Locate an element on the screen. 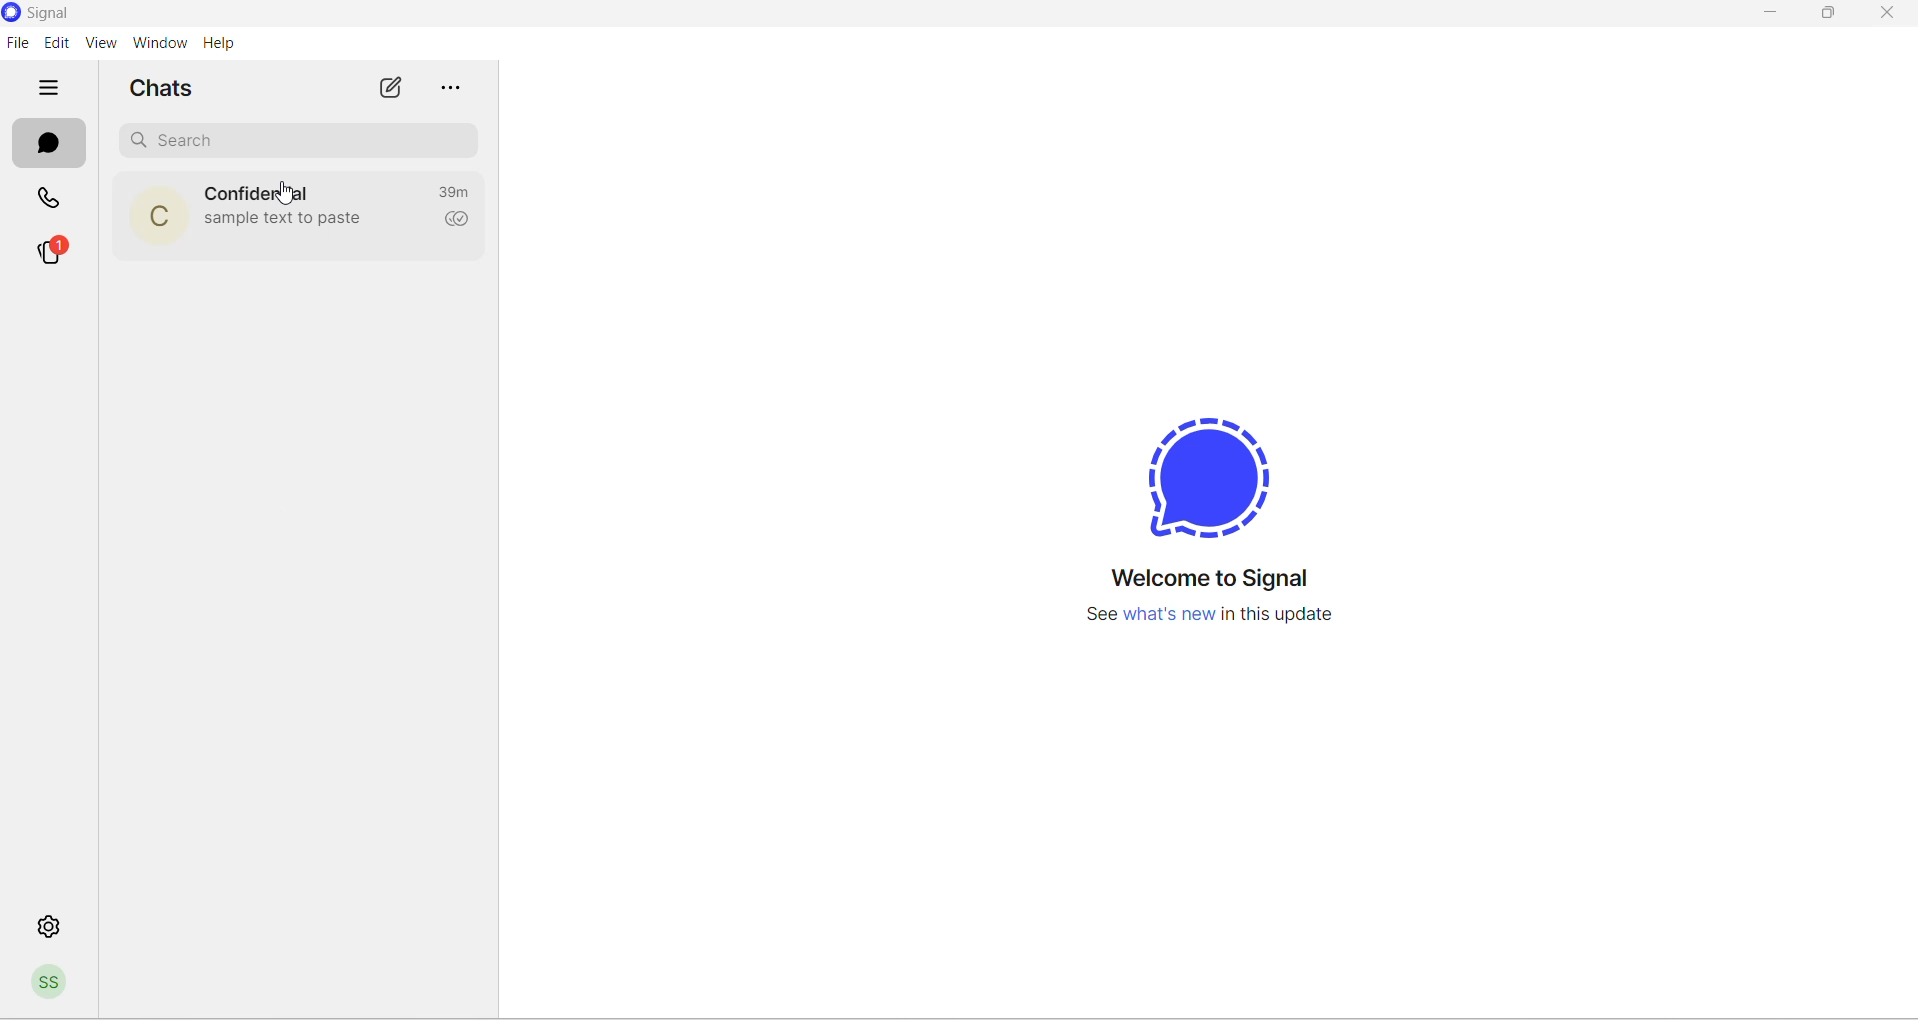 The height and width of the screenshot is (1020, 1918). chats heading is located at coordinates (166, 86).